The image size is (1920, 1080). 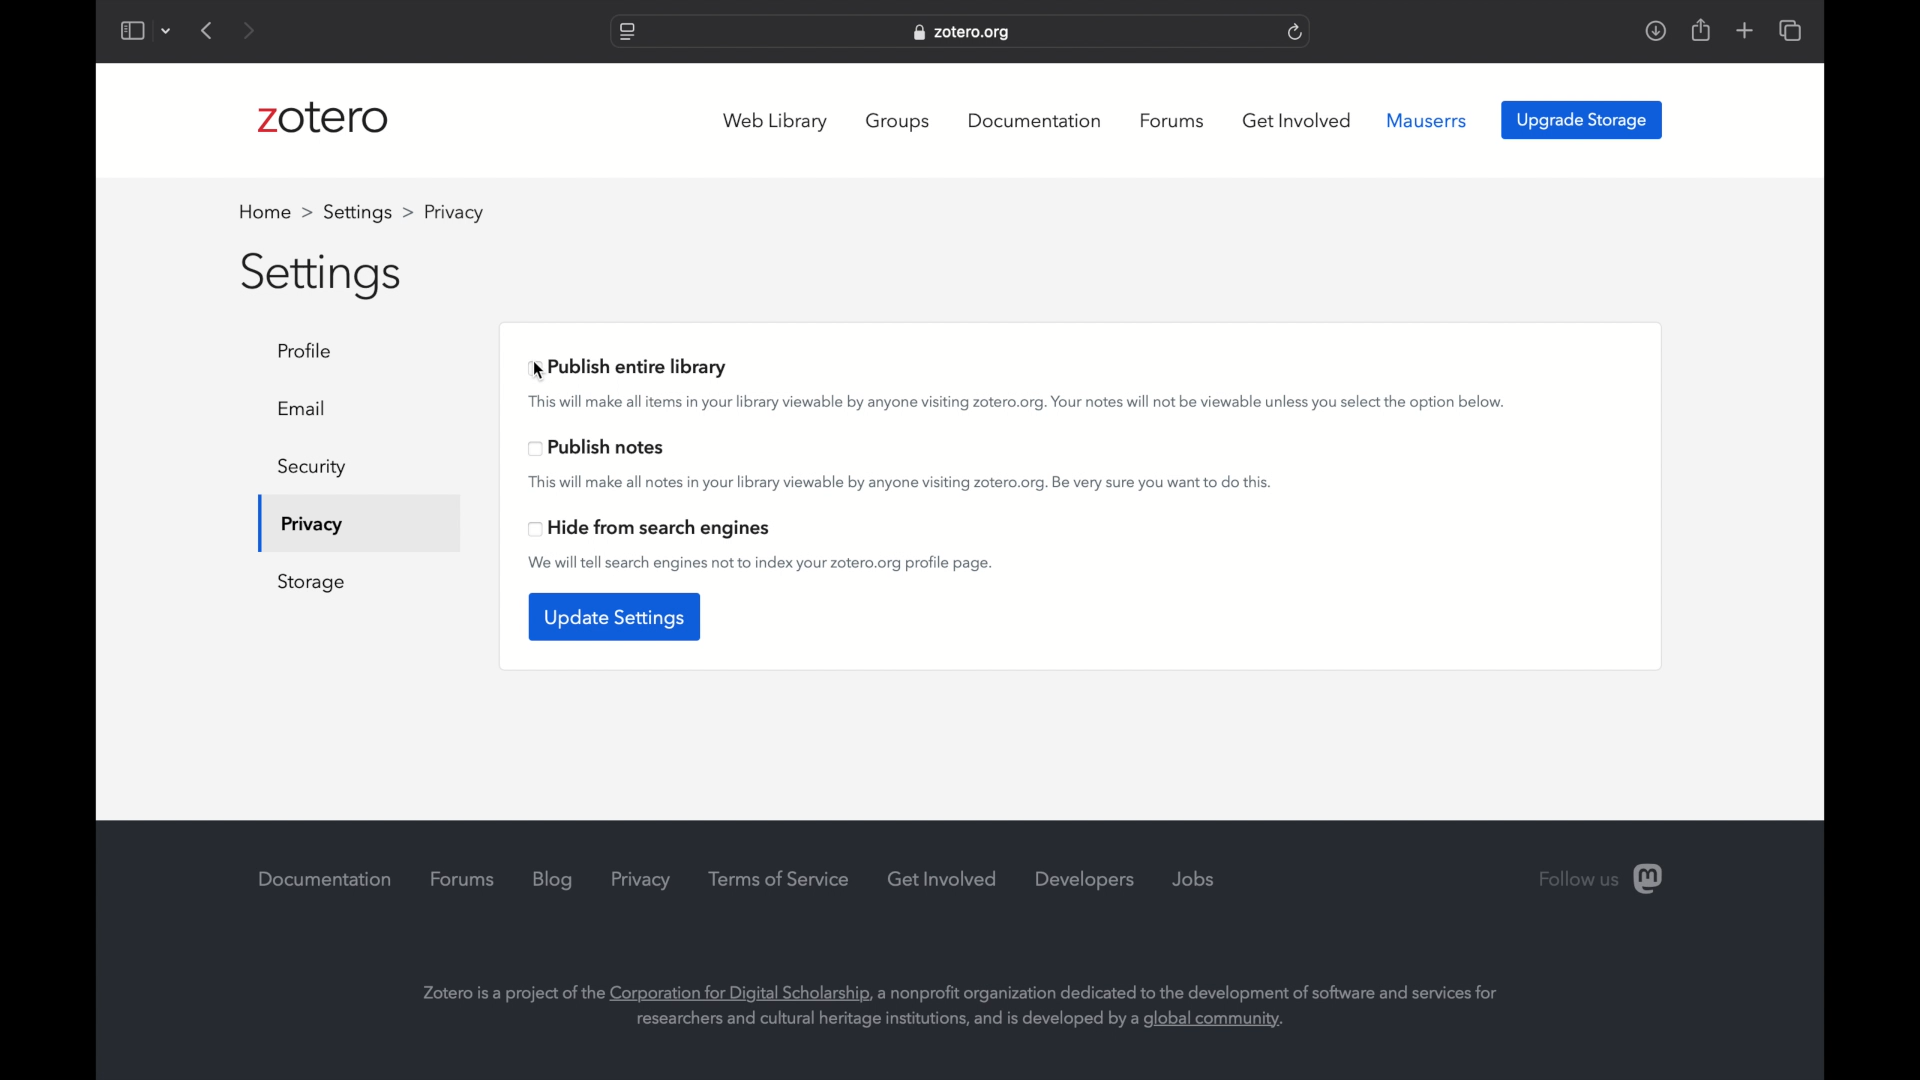 I want to click on settings, so click(x=370, y=212).